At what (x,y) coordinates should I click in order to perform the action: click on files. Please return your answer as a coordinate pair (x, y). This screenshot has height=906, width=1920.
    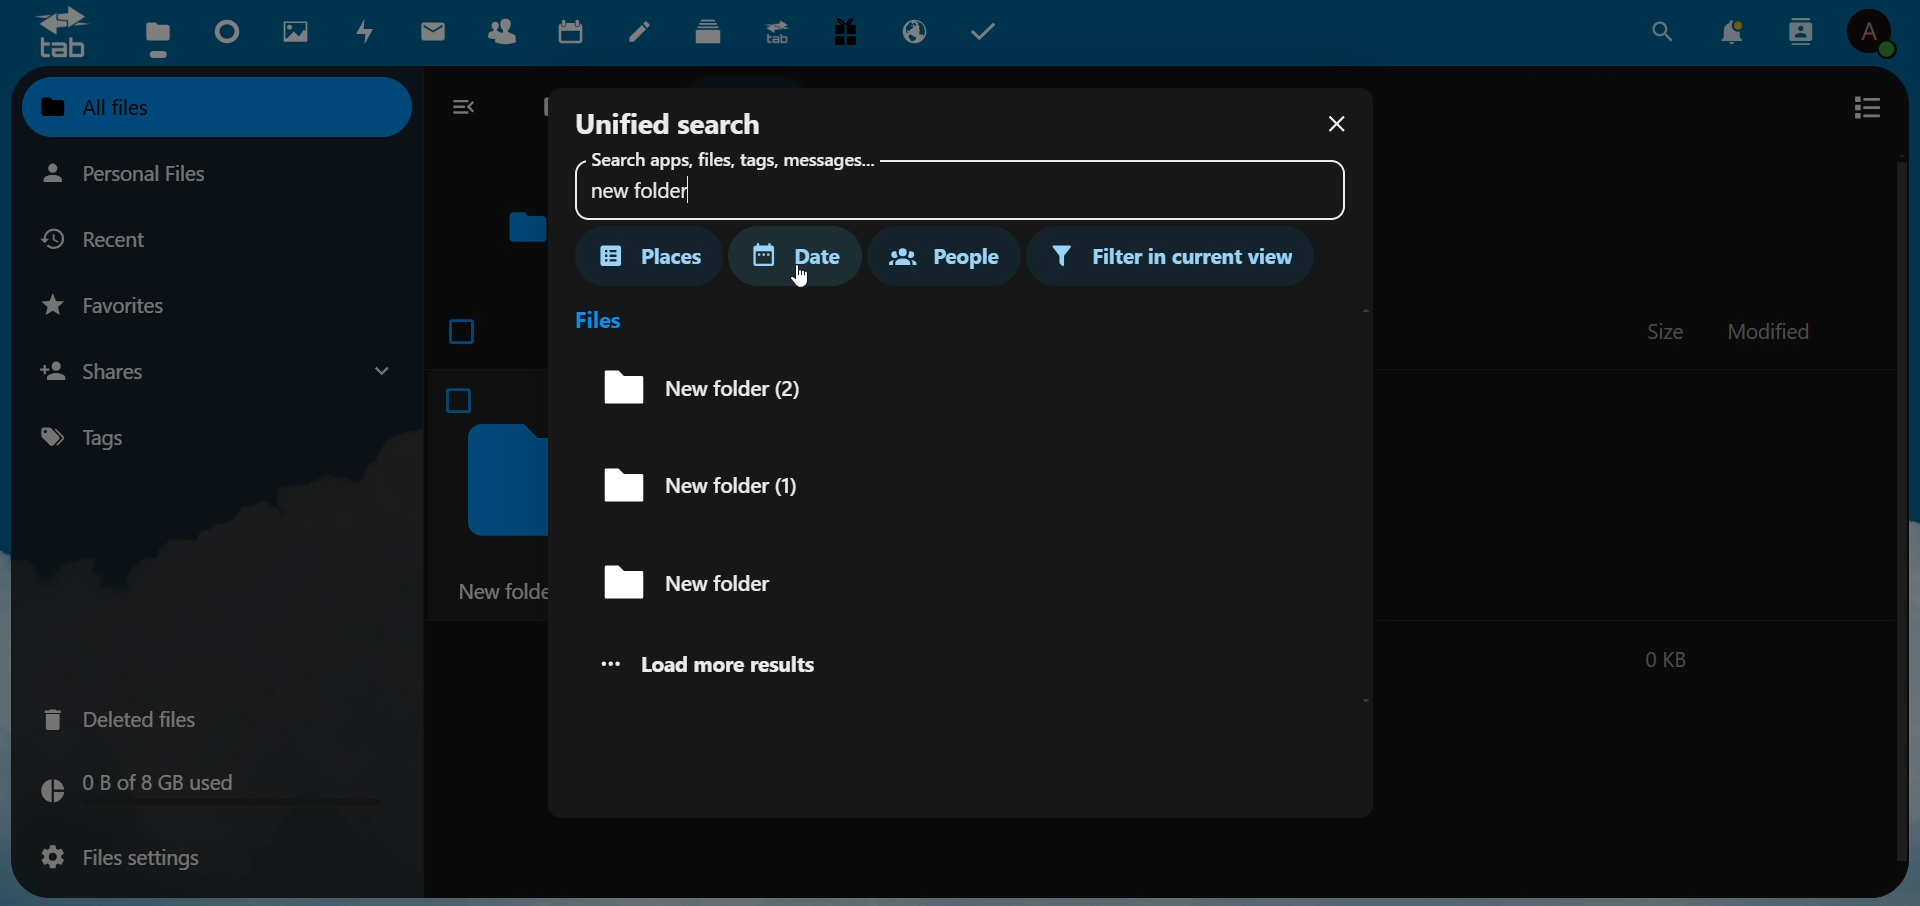
    Looking at the image, I should click on (602, 318).